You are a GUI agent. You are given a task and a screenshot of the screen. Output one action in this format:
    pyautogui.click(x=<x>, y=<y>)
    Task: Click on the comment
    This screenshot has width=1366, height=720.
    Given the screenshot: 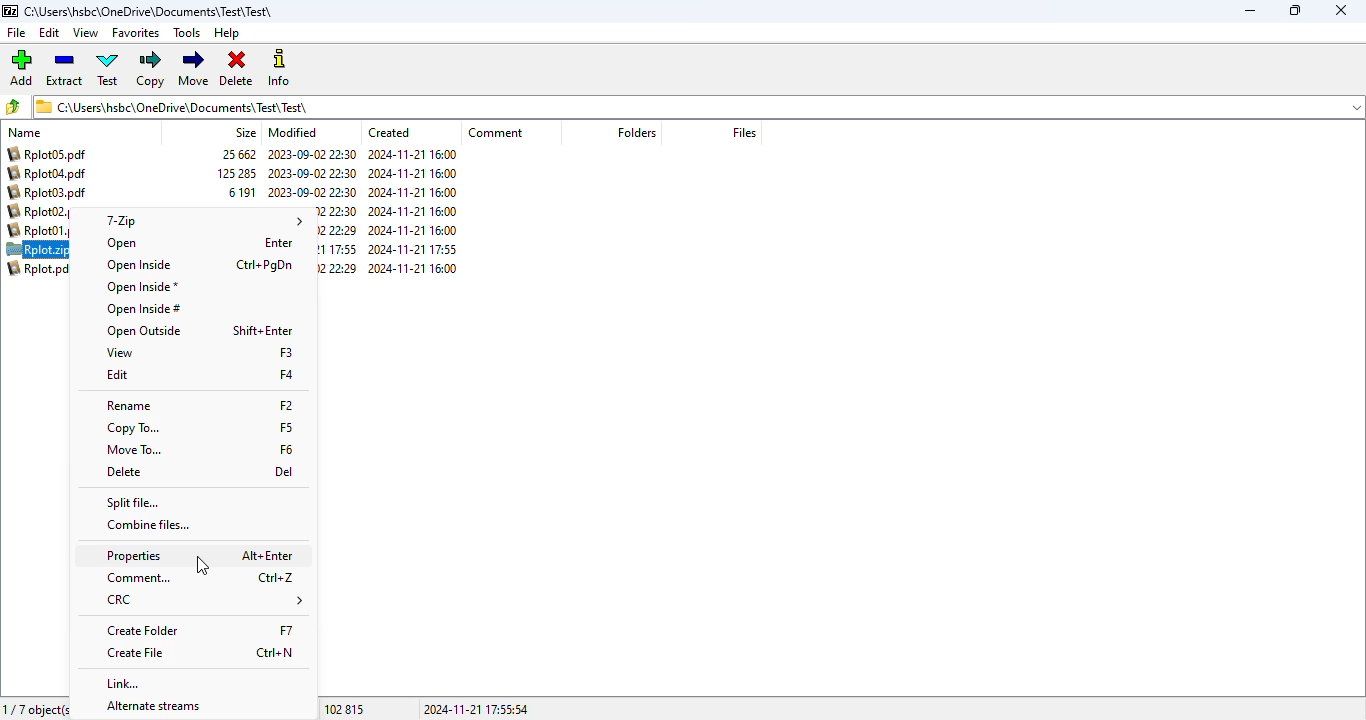 What is the action you would take?
    pyautogui.click(x=495, y=132)
    